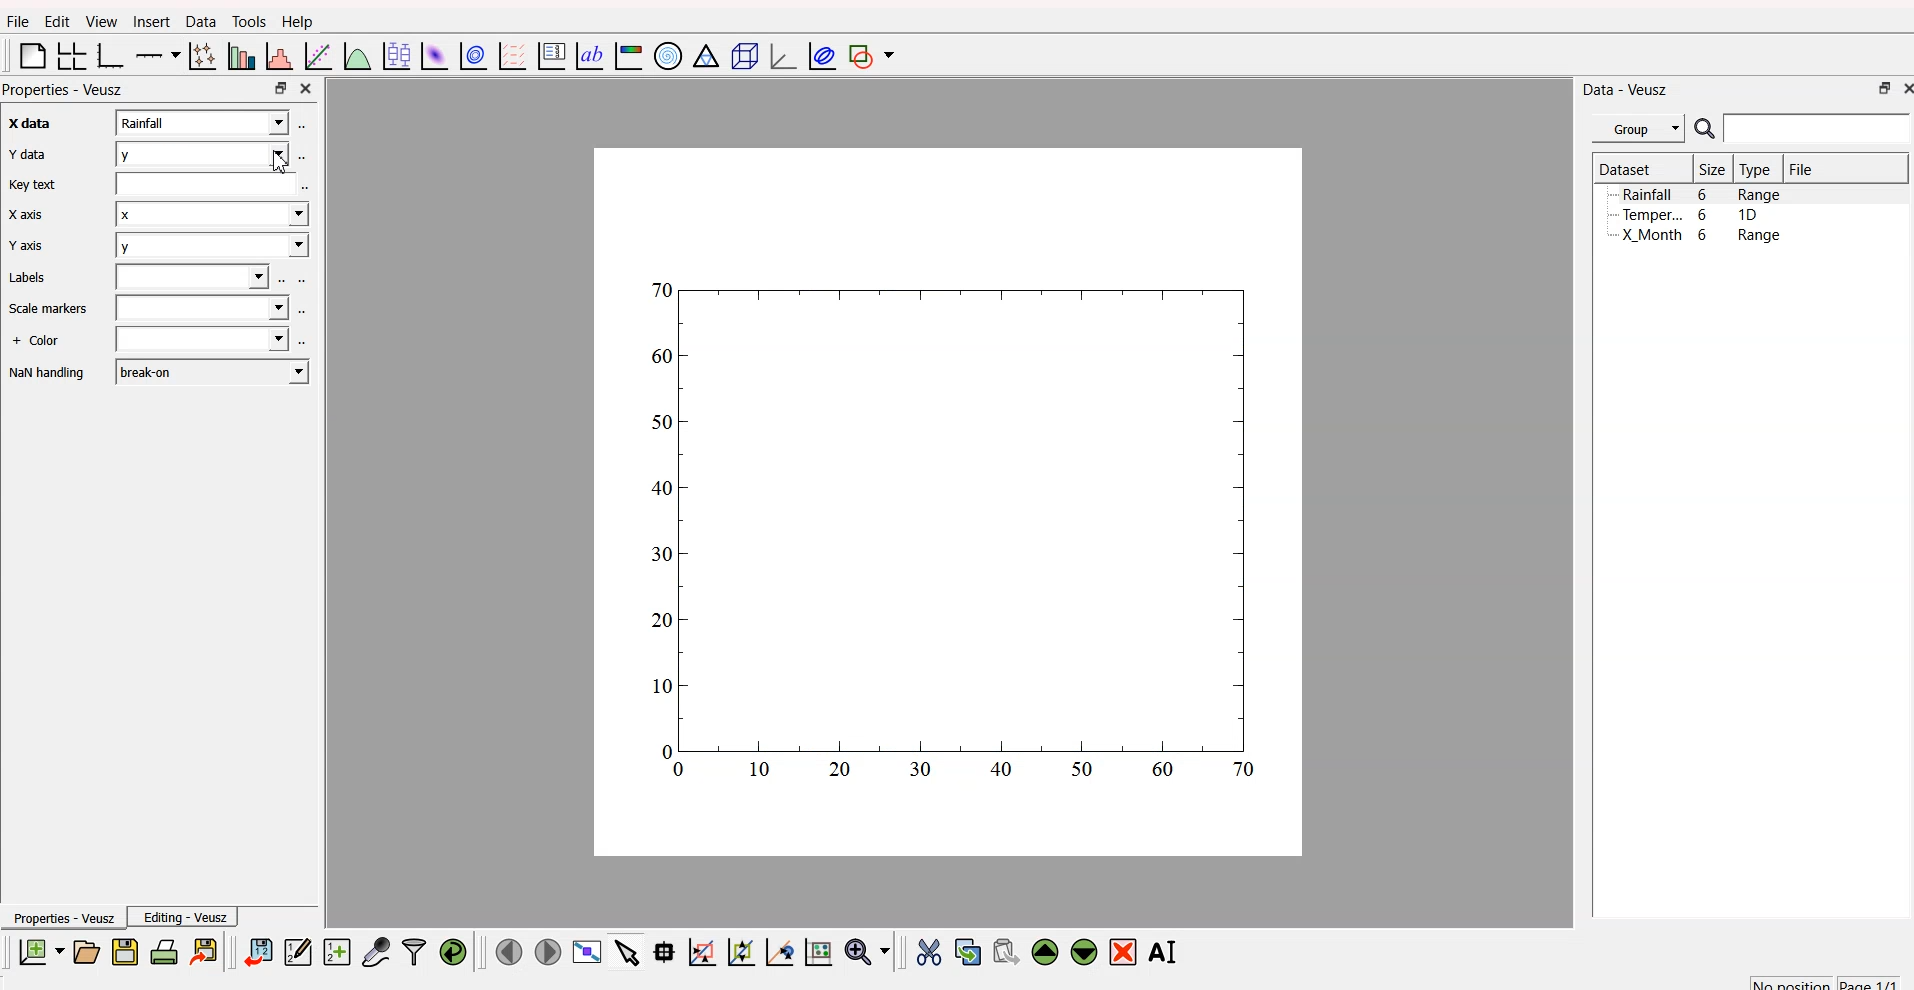 The height and width of the screenshot is (990, 1914). What do you see at coordinates (1044, 952) in the screenshot?
I see `move up the widget` at bounding box center [1044, 952].